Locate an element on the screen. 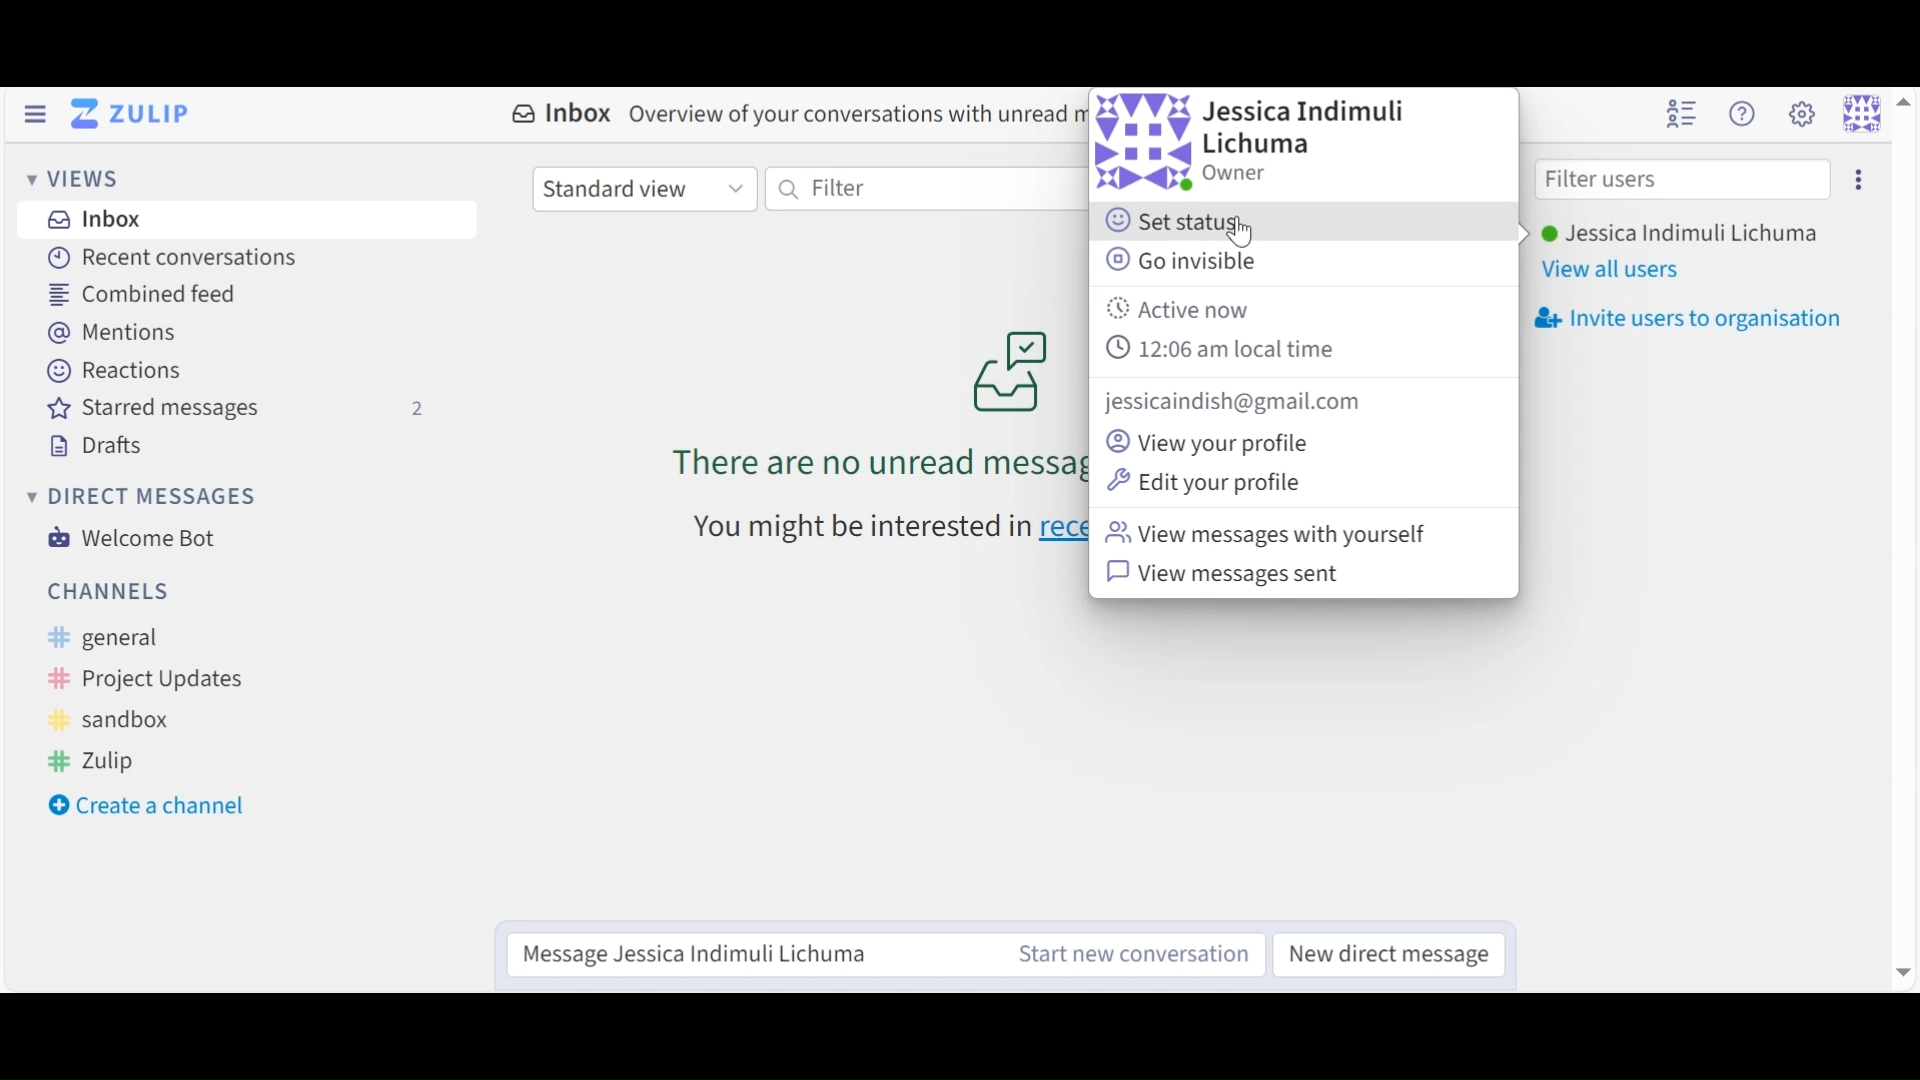  Inbox is located at coordinates (91, 218).